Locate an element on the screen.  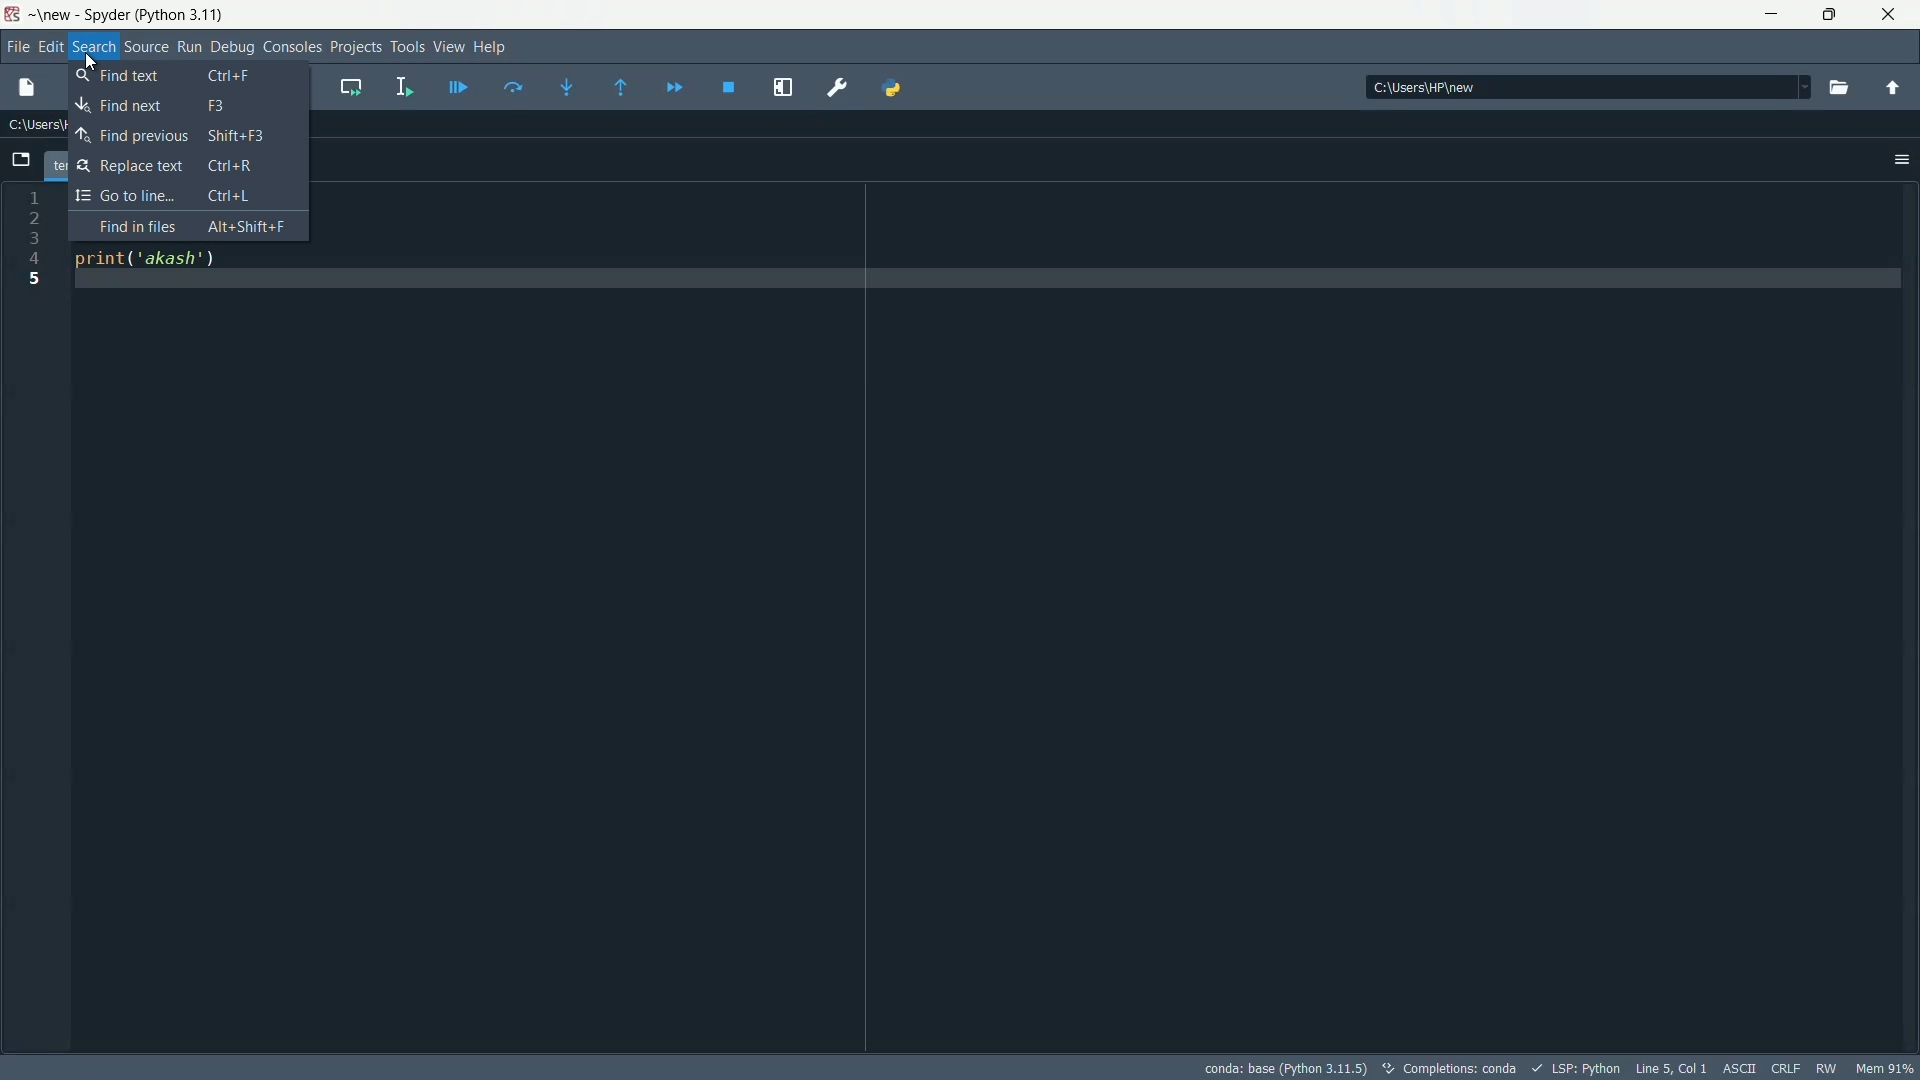
preferences is located at coordinates (835, 87).